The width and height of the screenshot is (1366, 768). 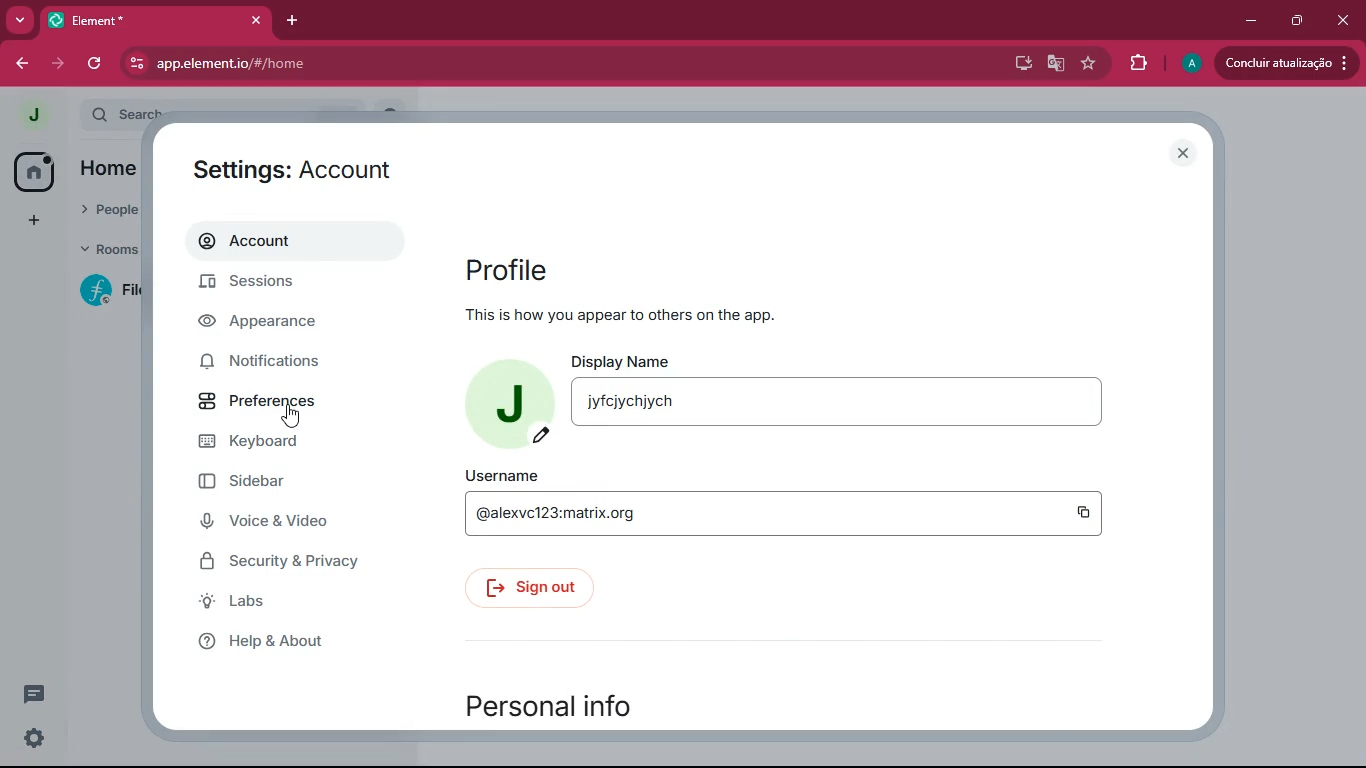 What do you see at coordinates (287, 524) in the screenshot?
I see `voice` at bounding box center [287, 524].